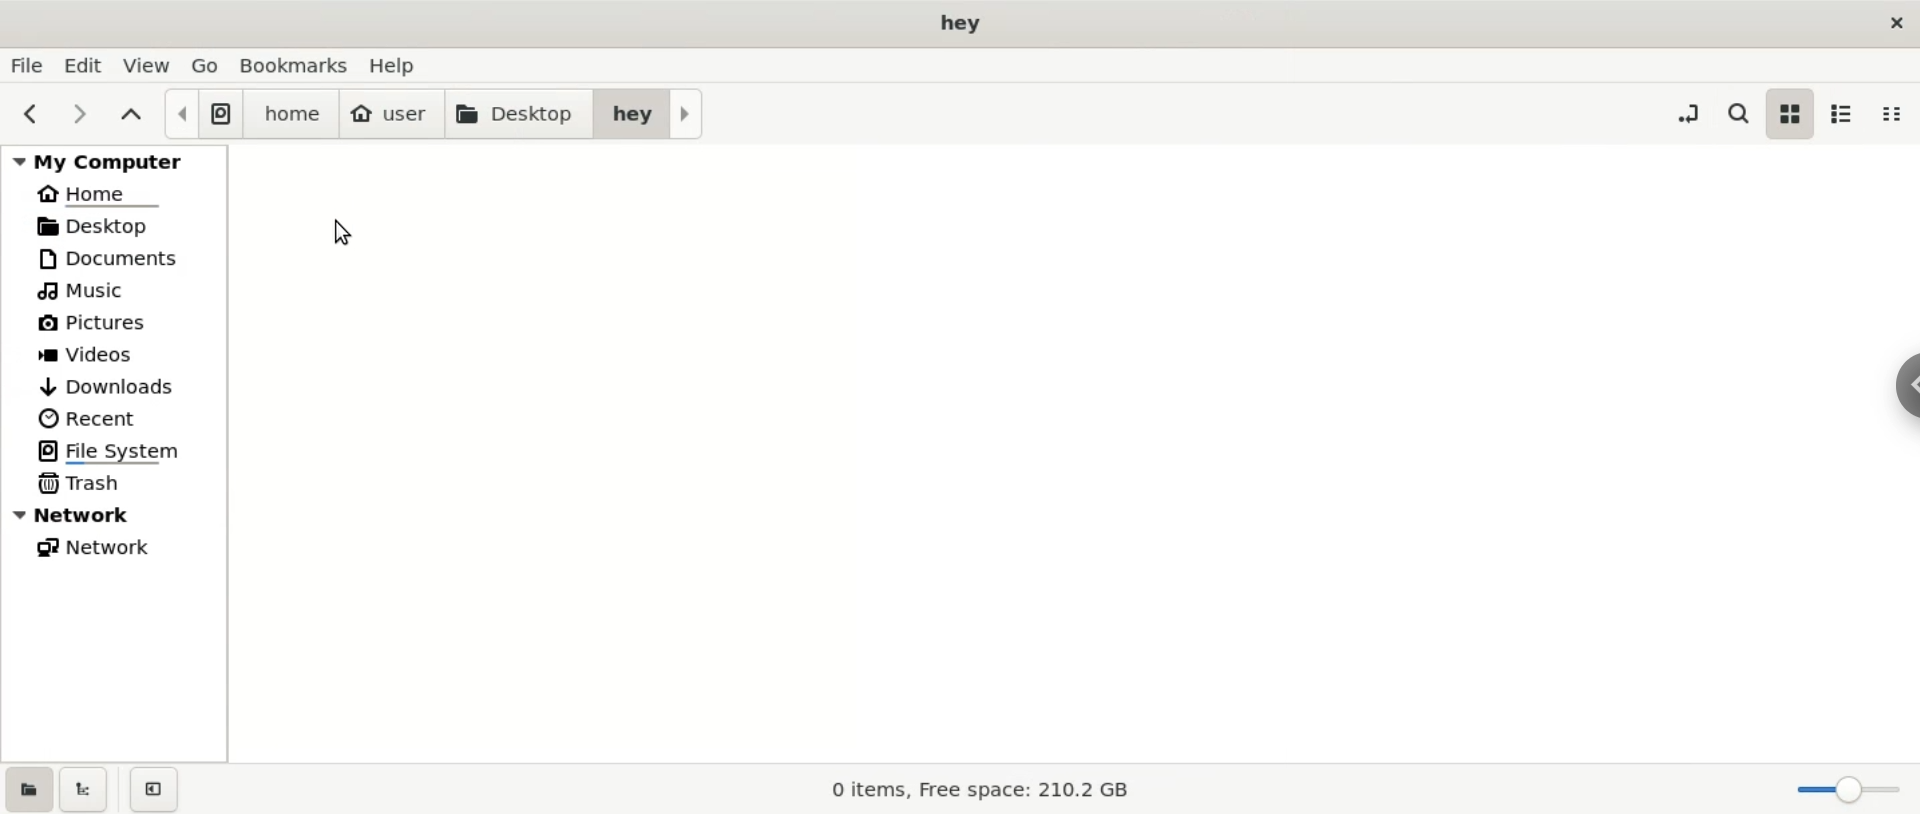 The width and height of the screenshot is (1920, 814). I want to click on view, so click(151, 65).